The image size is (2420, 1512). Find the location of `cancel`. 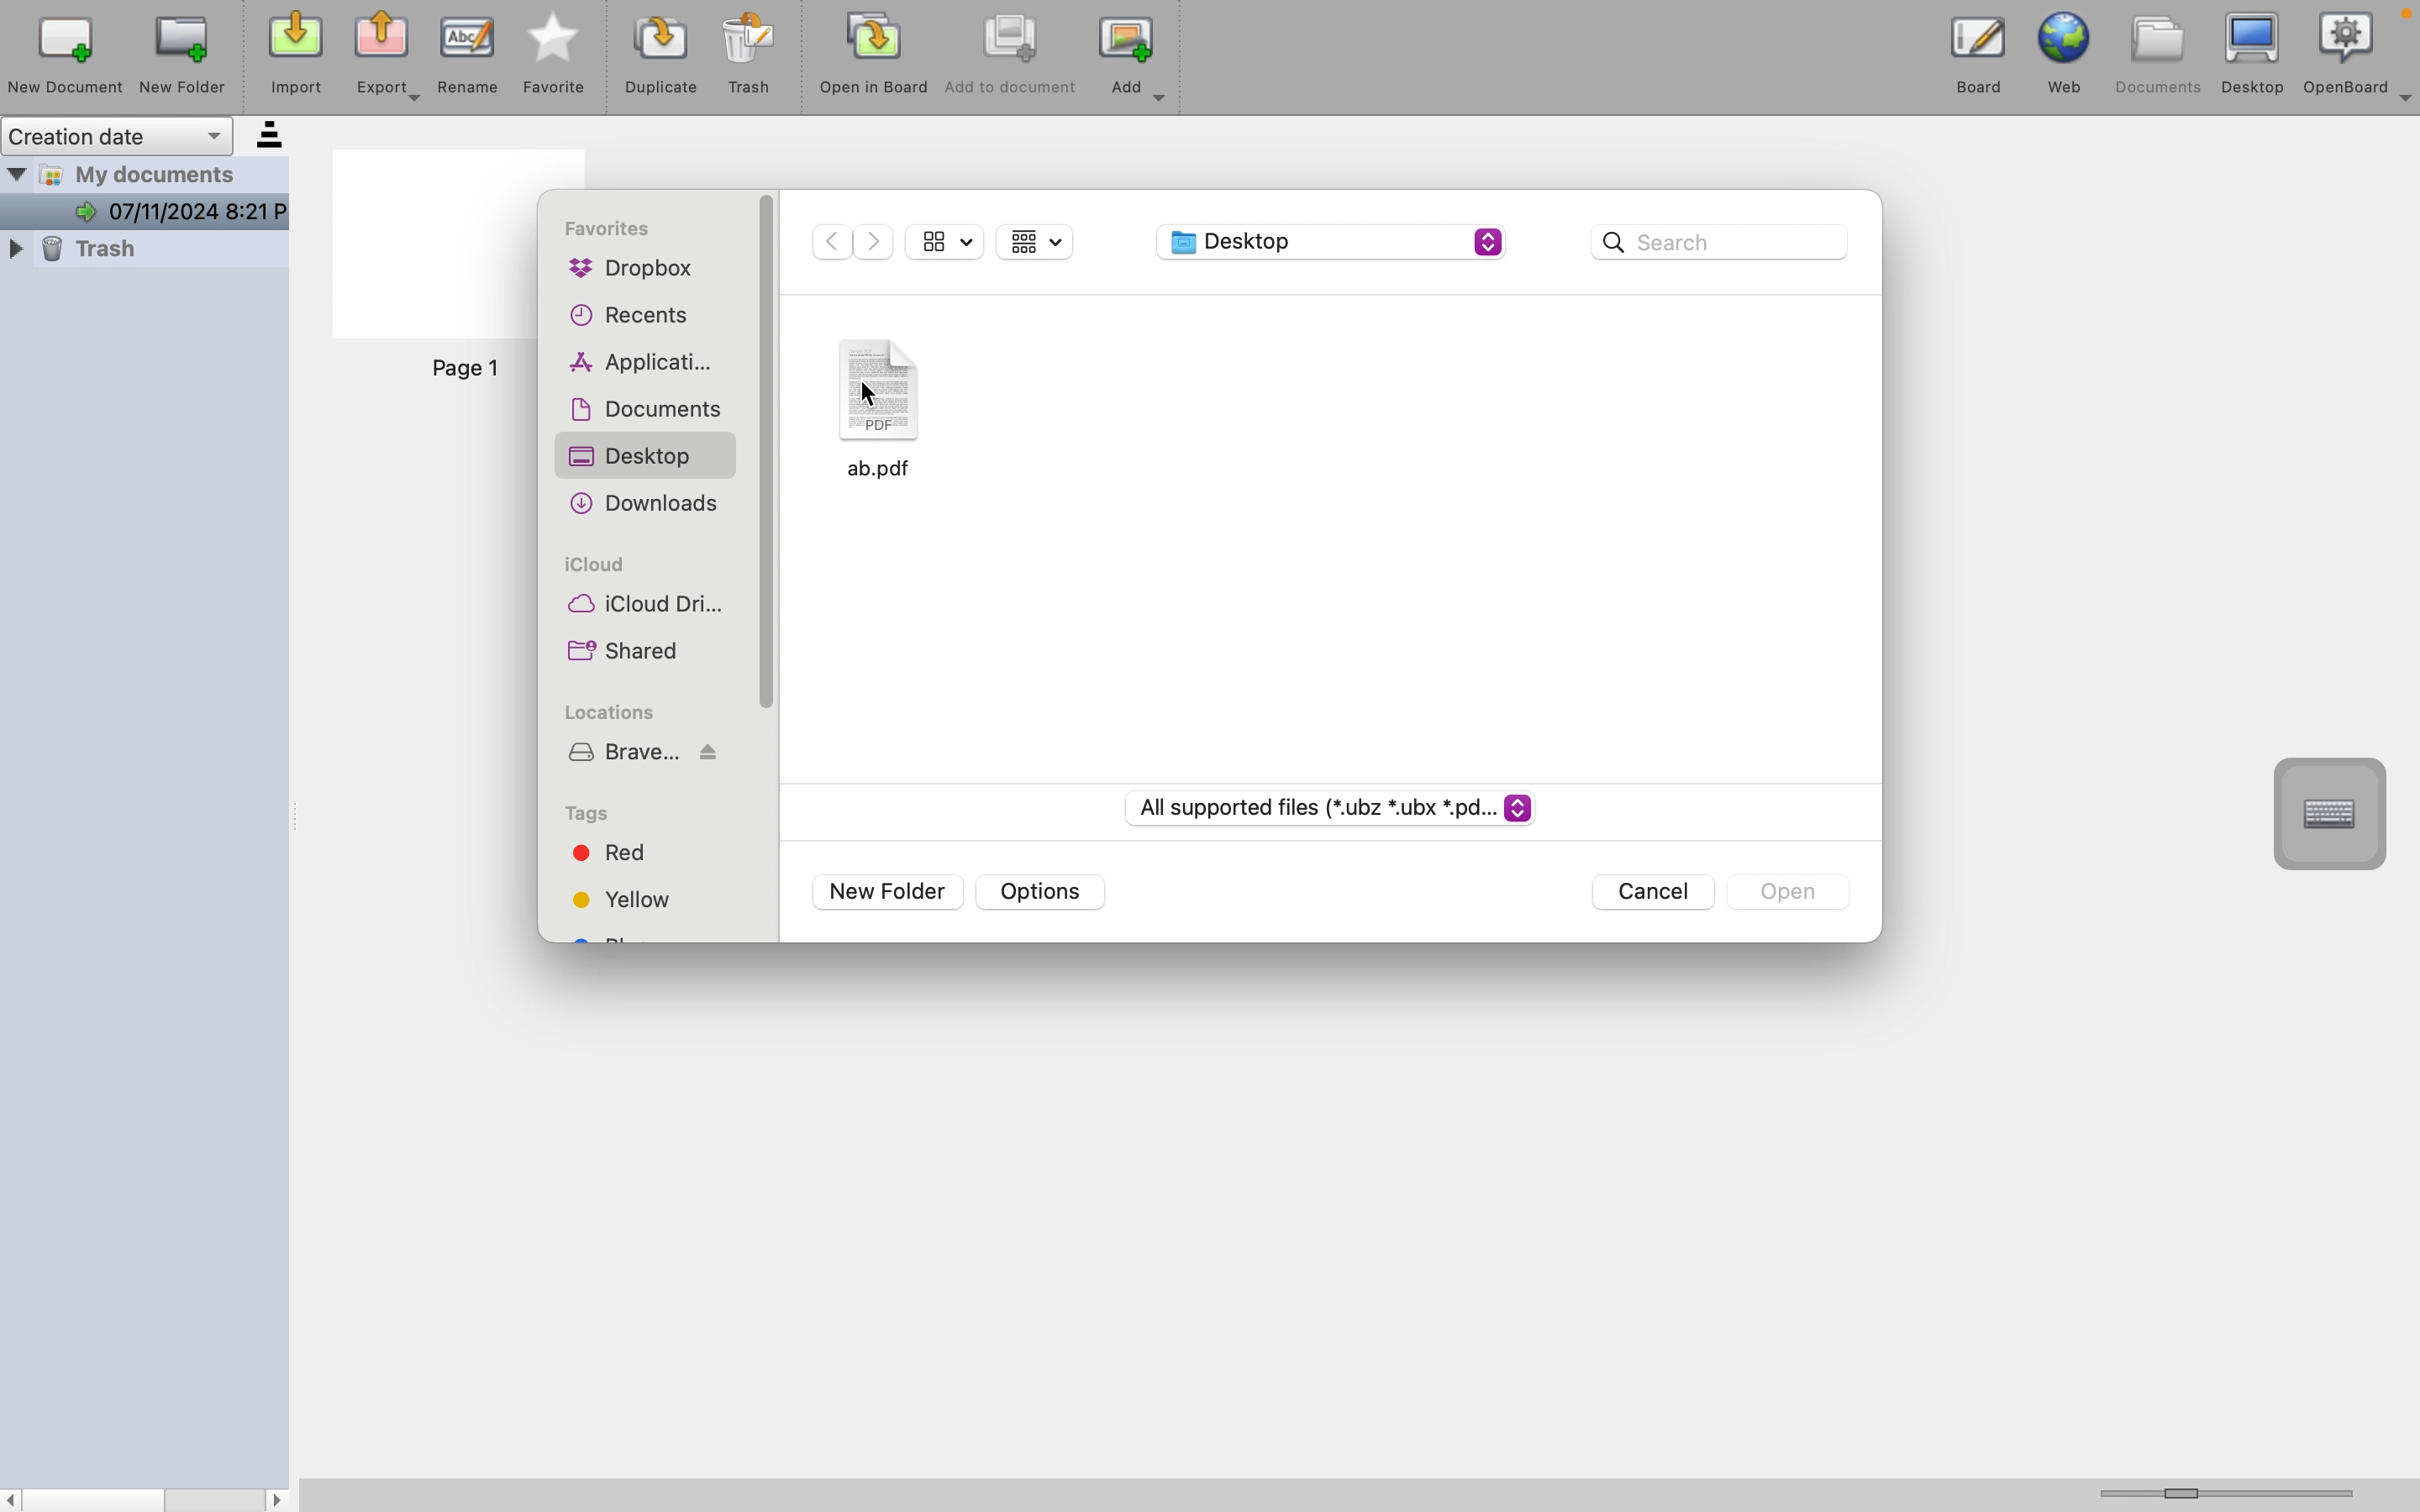

cancel is located at coordinates (1657, 894).